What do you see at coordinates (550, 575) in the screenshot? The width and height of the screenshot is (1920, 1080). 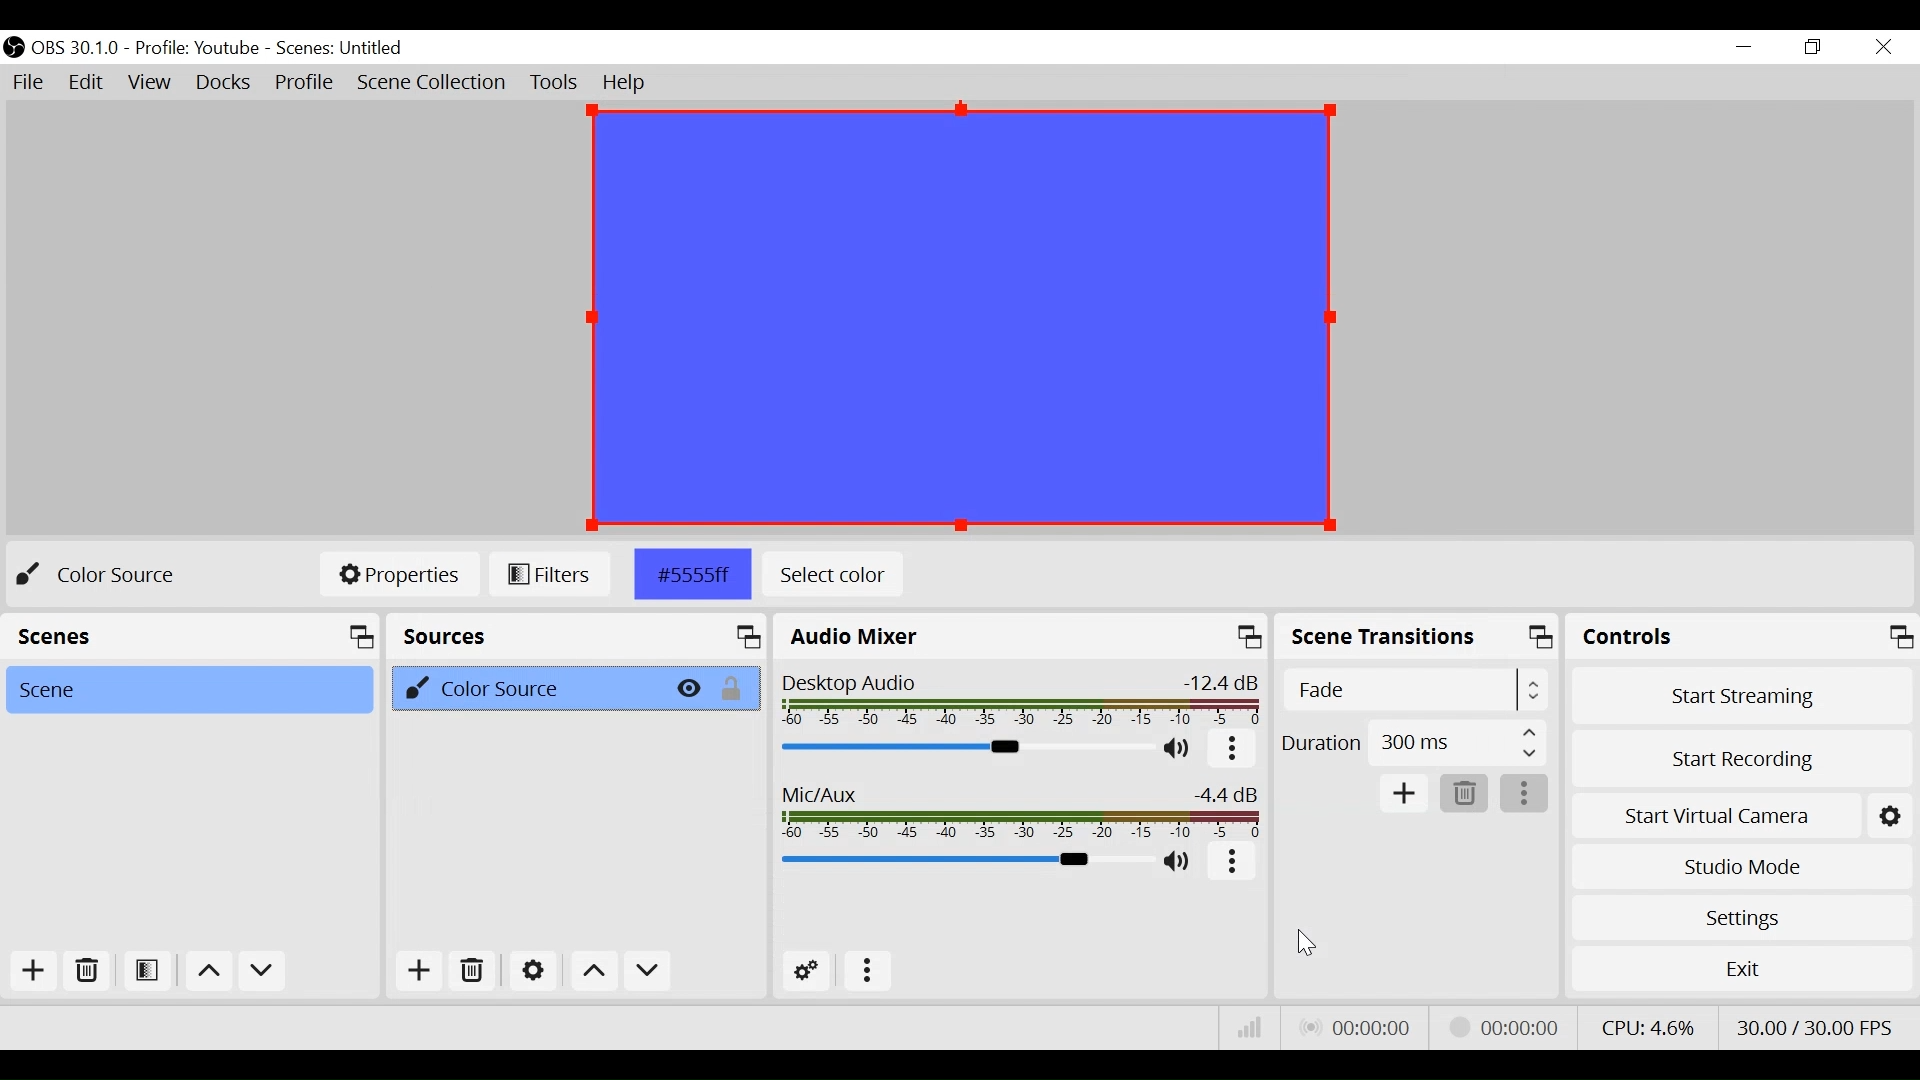 I see `Filters` at bounding box center [550, 575].